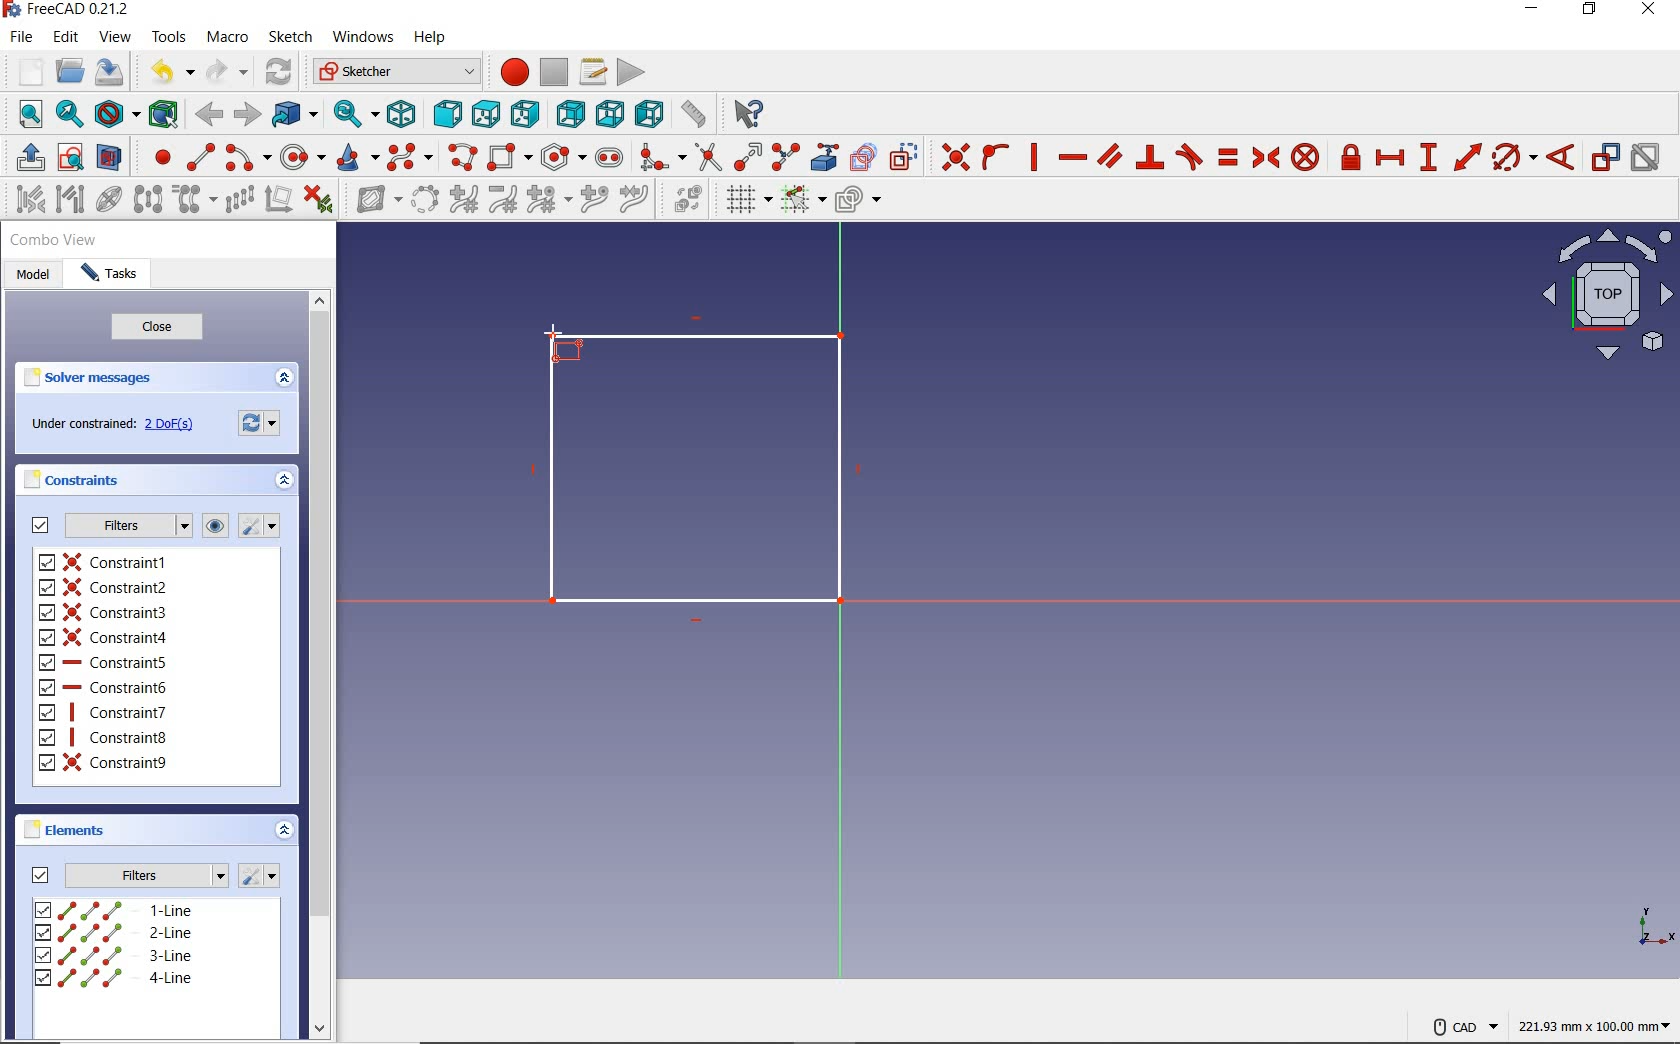 This screenshot has width=1680, height=1044. I want to click on rectangle tool at point Y rising, so click(563, 345).